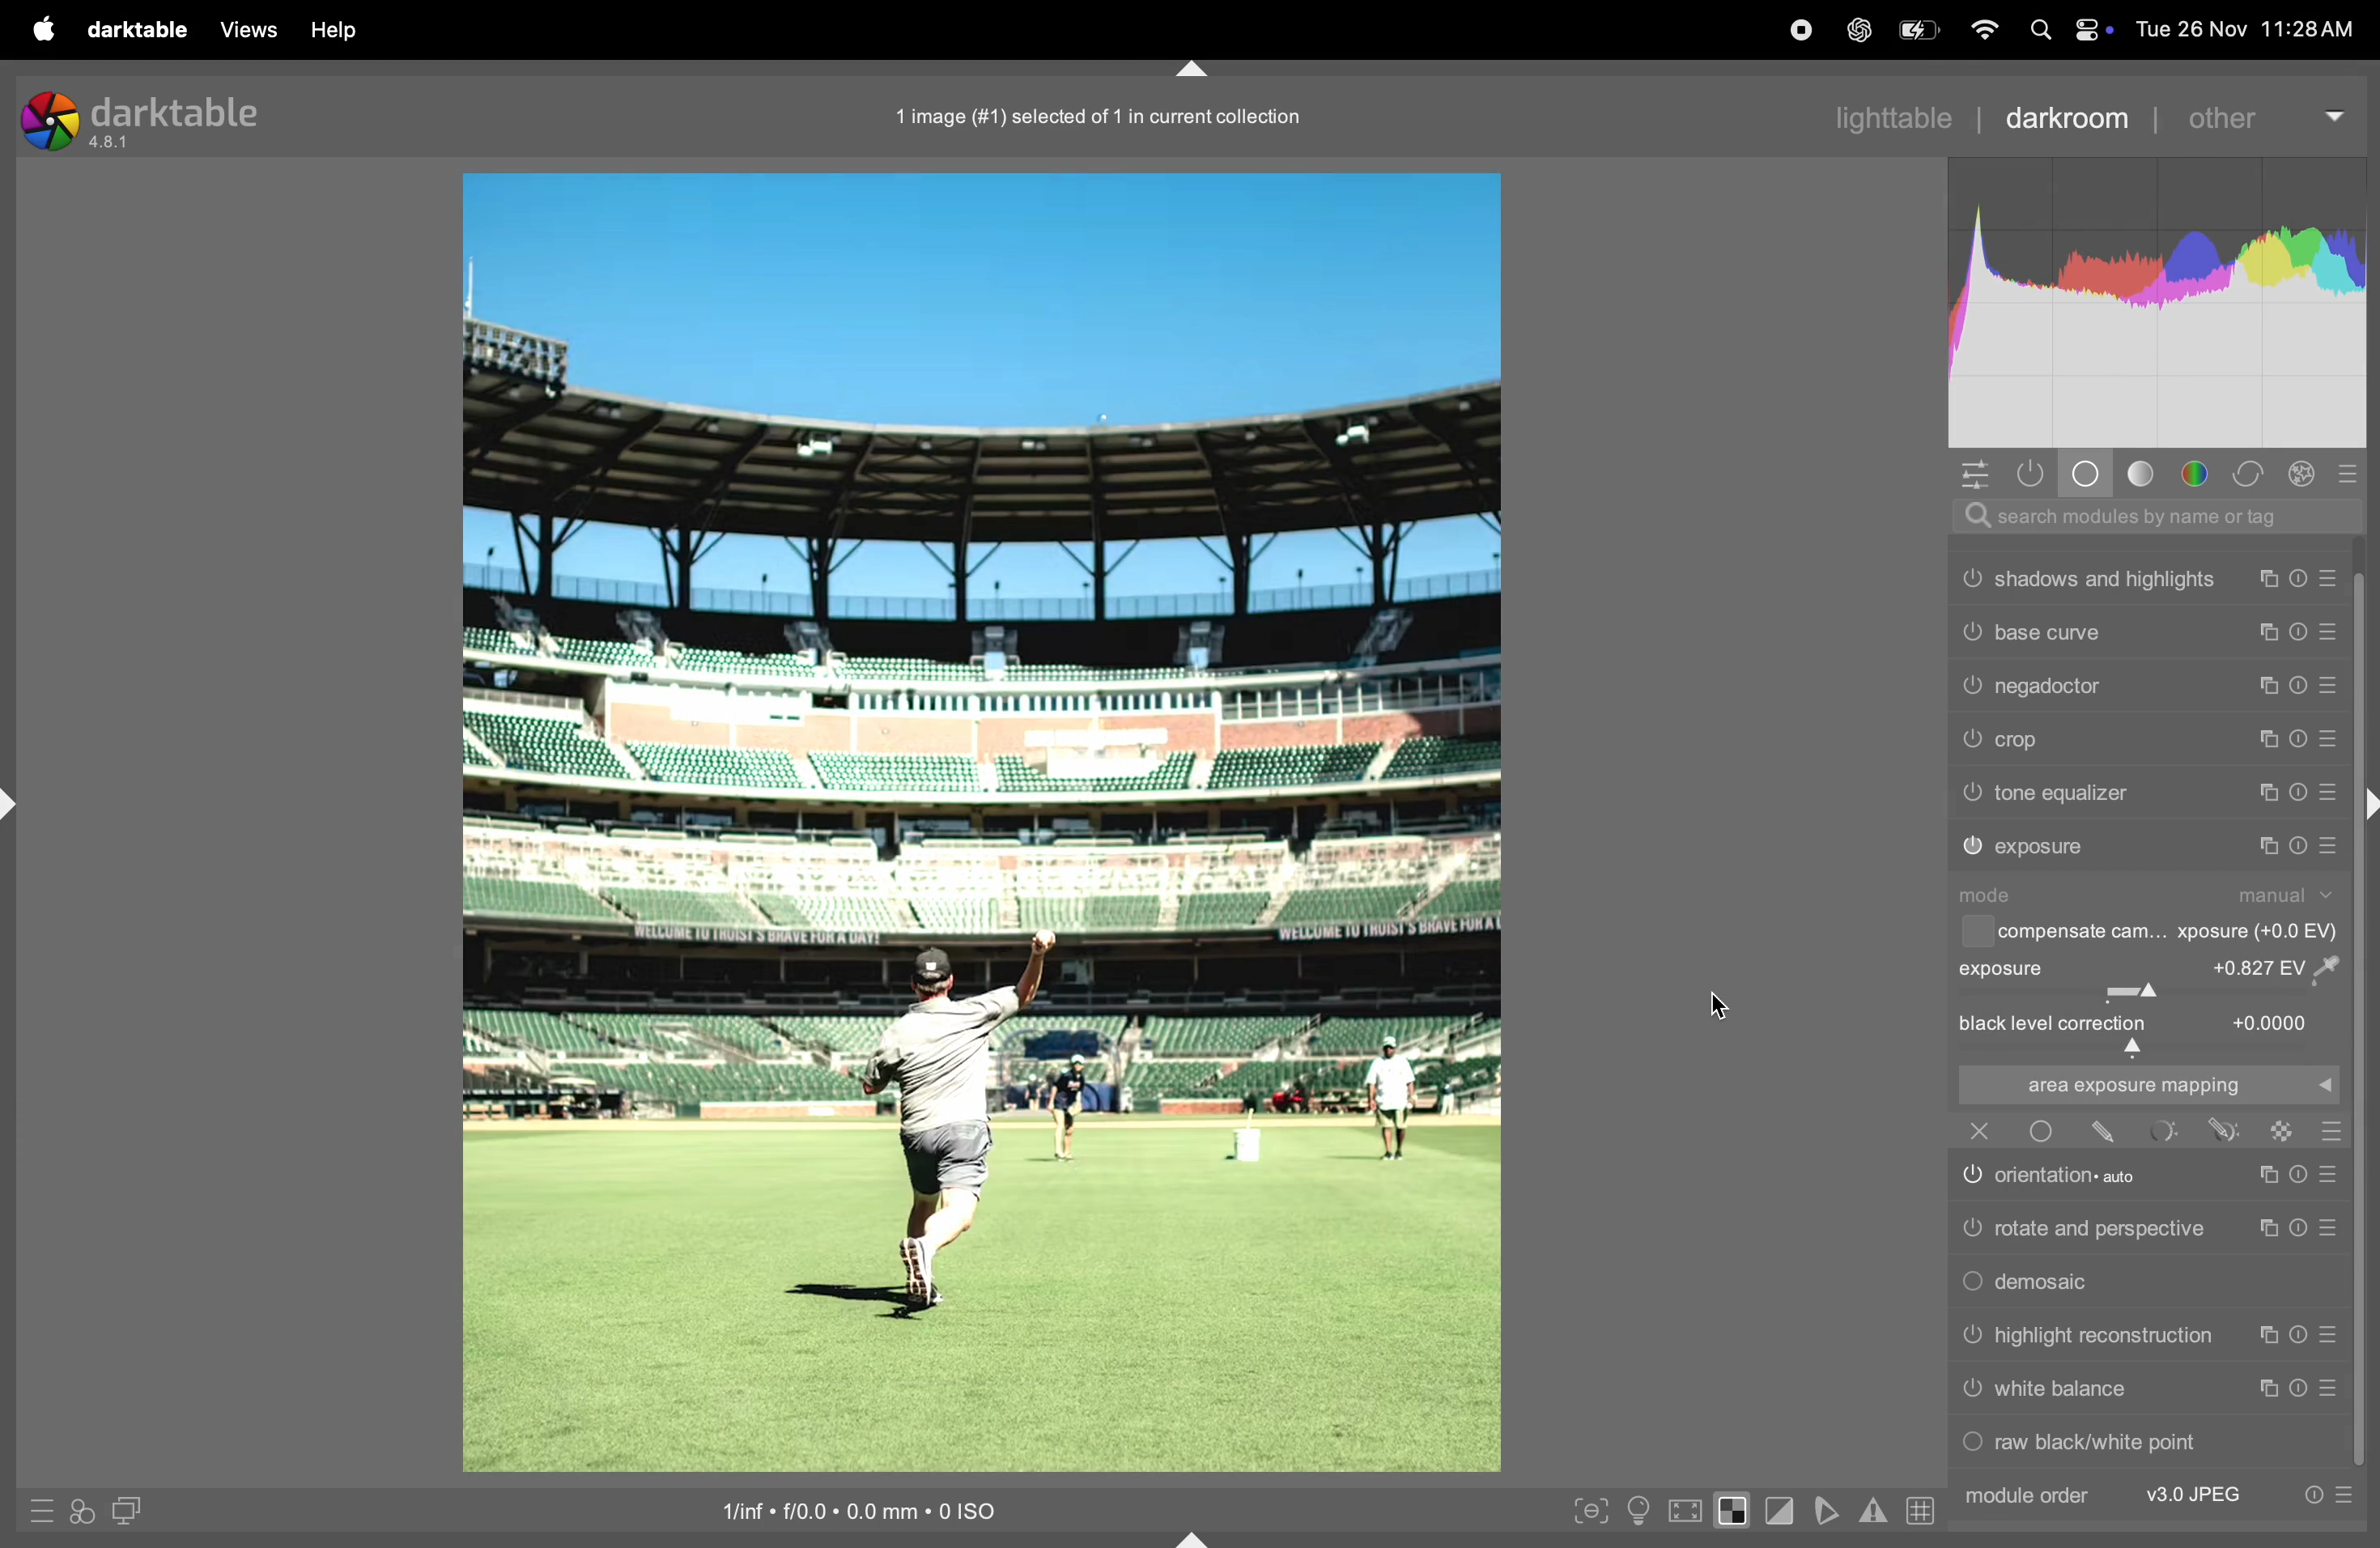 The image size is (2380, 1548). Describe the element at coordinates (1799, 29) in the screenshot. I see `record` at that location.